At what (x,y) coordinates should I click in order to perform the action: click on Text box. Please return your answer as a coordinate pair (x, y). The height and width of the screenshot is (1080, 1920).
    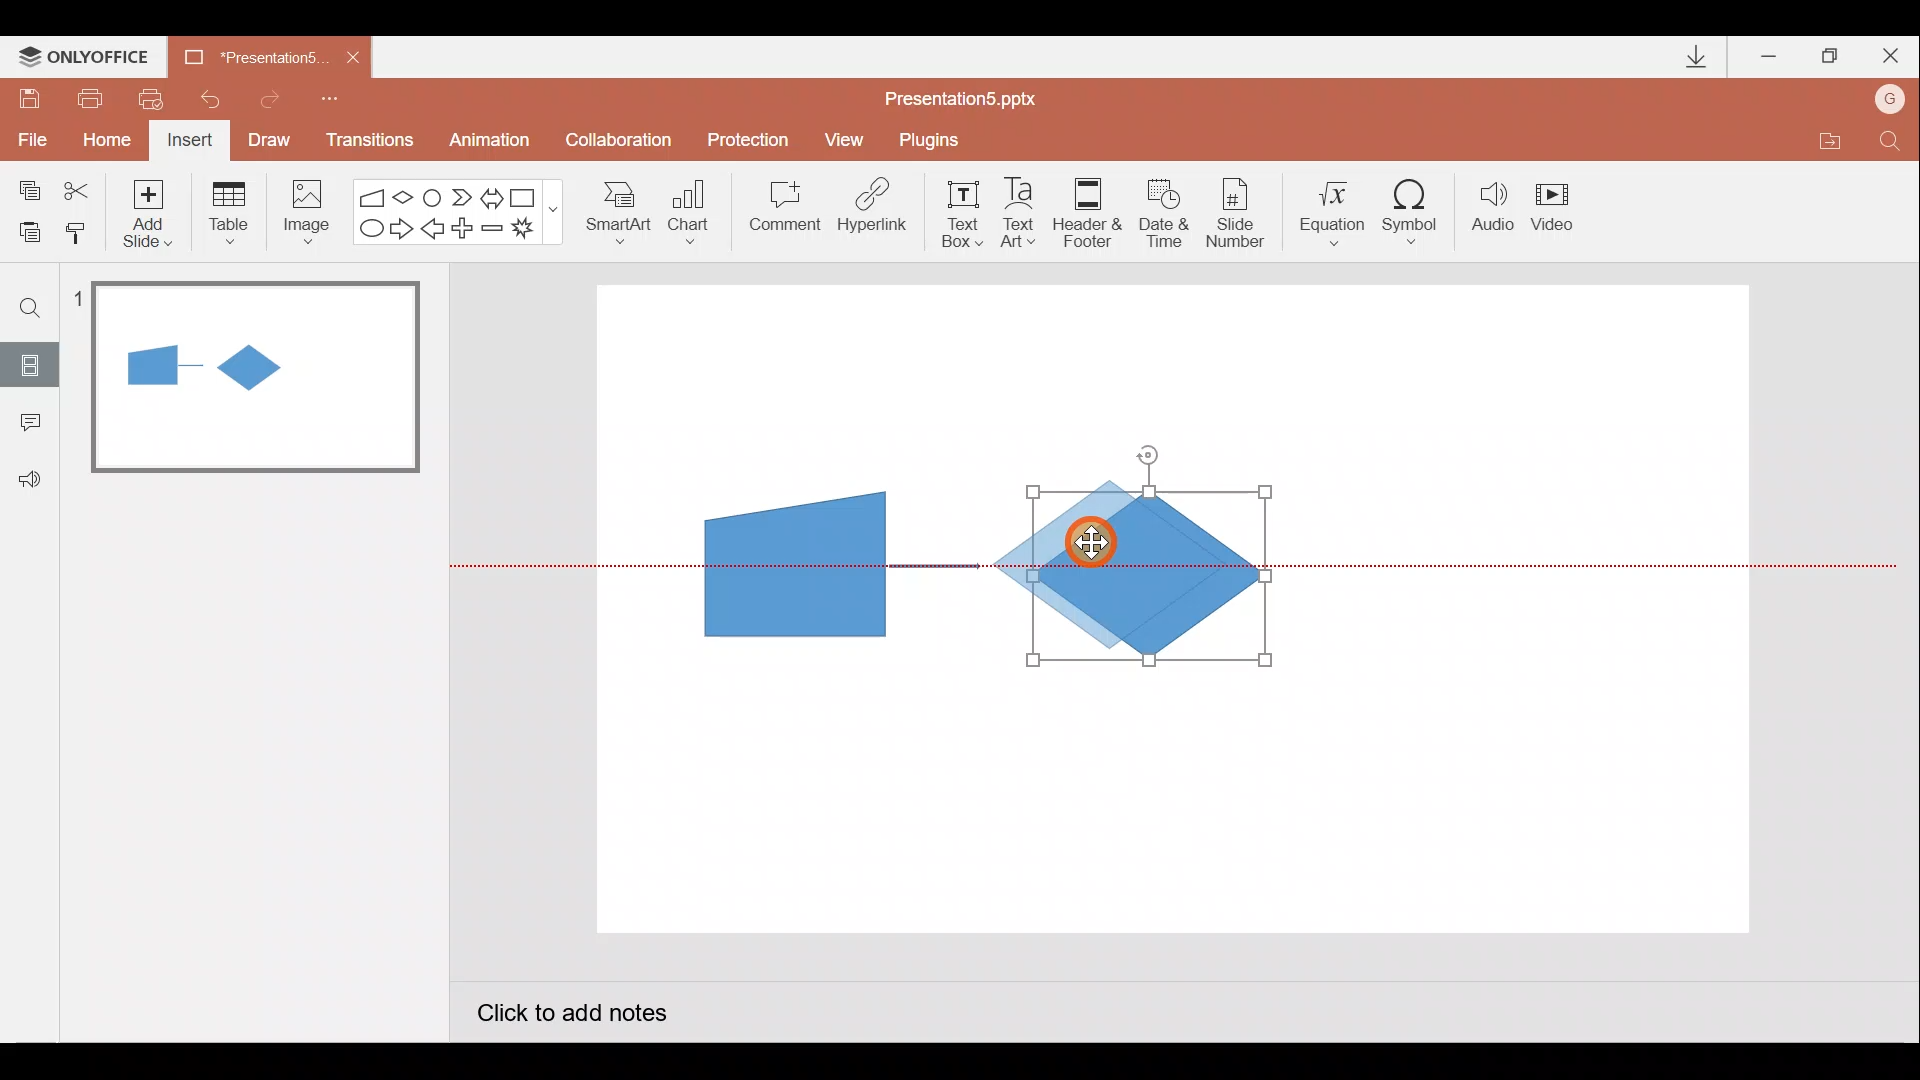
    Looking at the image, I should click on (956, 211).